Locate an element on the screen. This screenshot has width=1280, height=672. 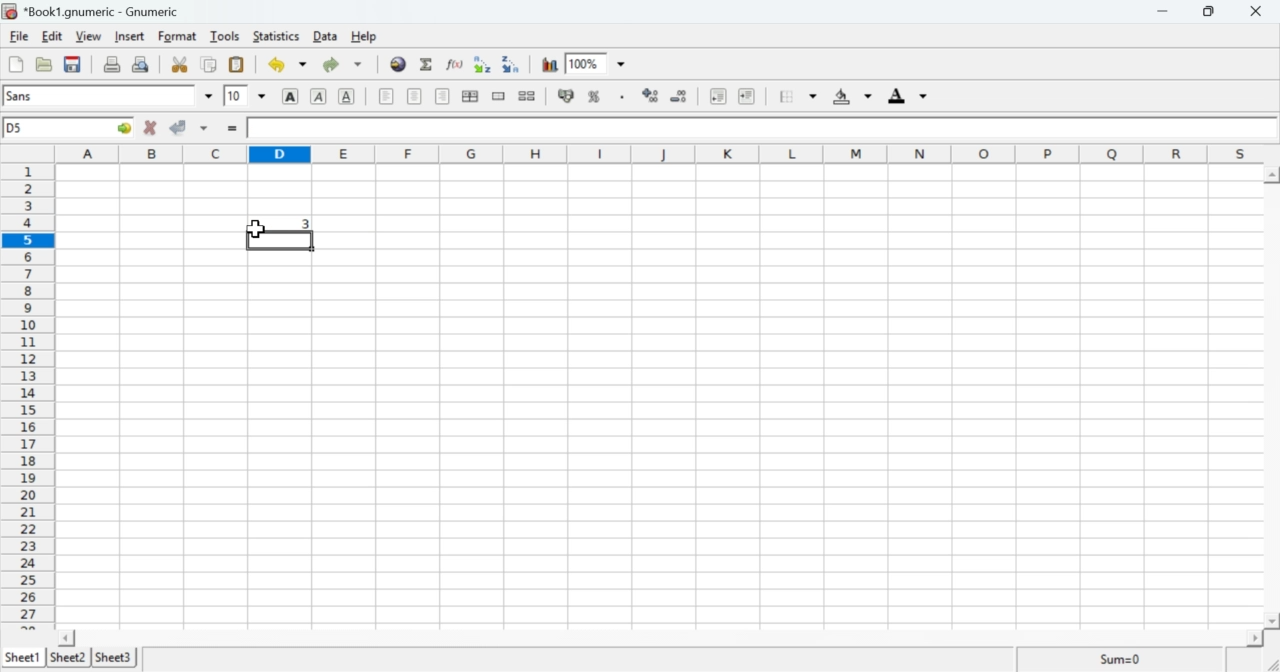
Format selection as accounting is located at coordinates (565, 96).